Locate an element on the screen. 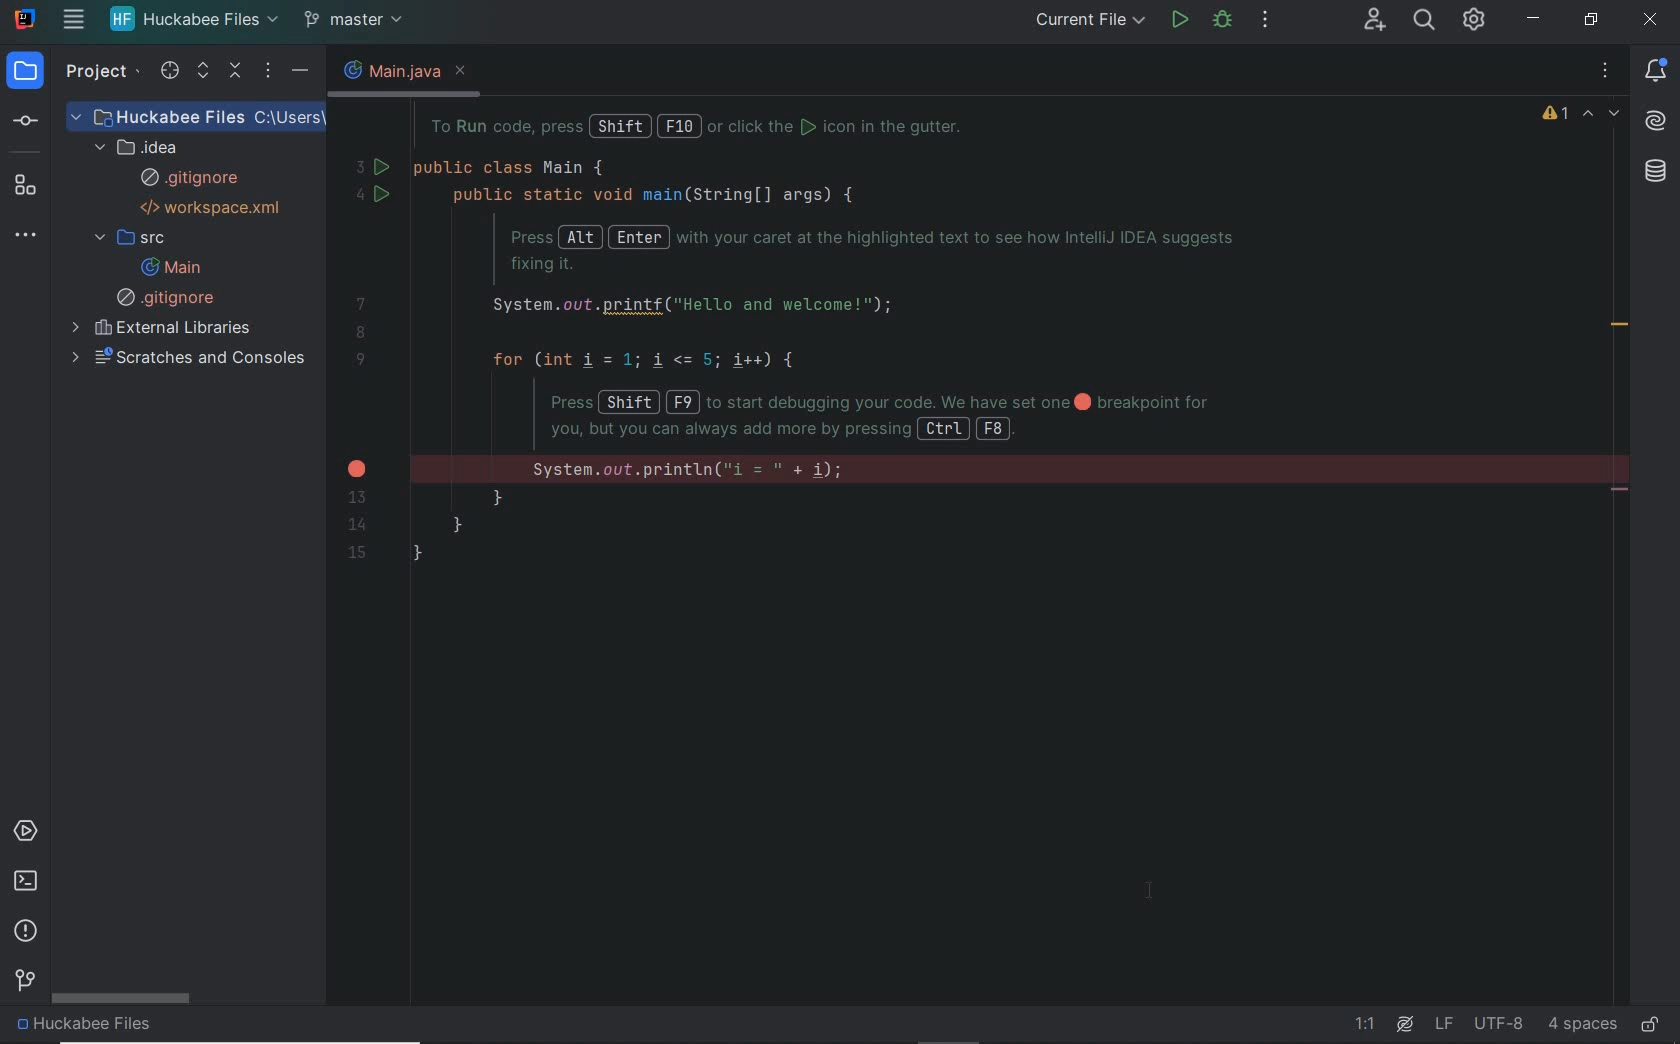 The width and height of the screenshot is (1680, 1044). scratches and consoles is located at coordinates (191, 358).